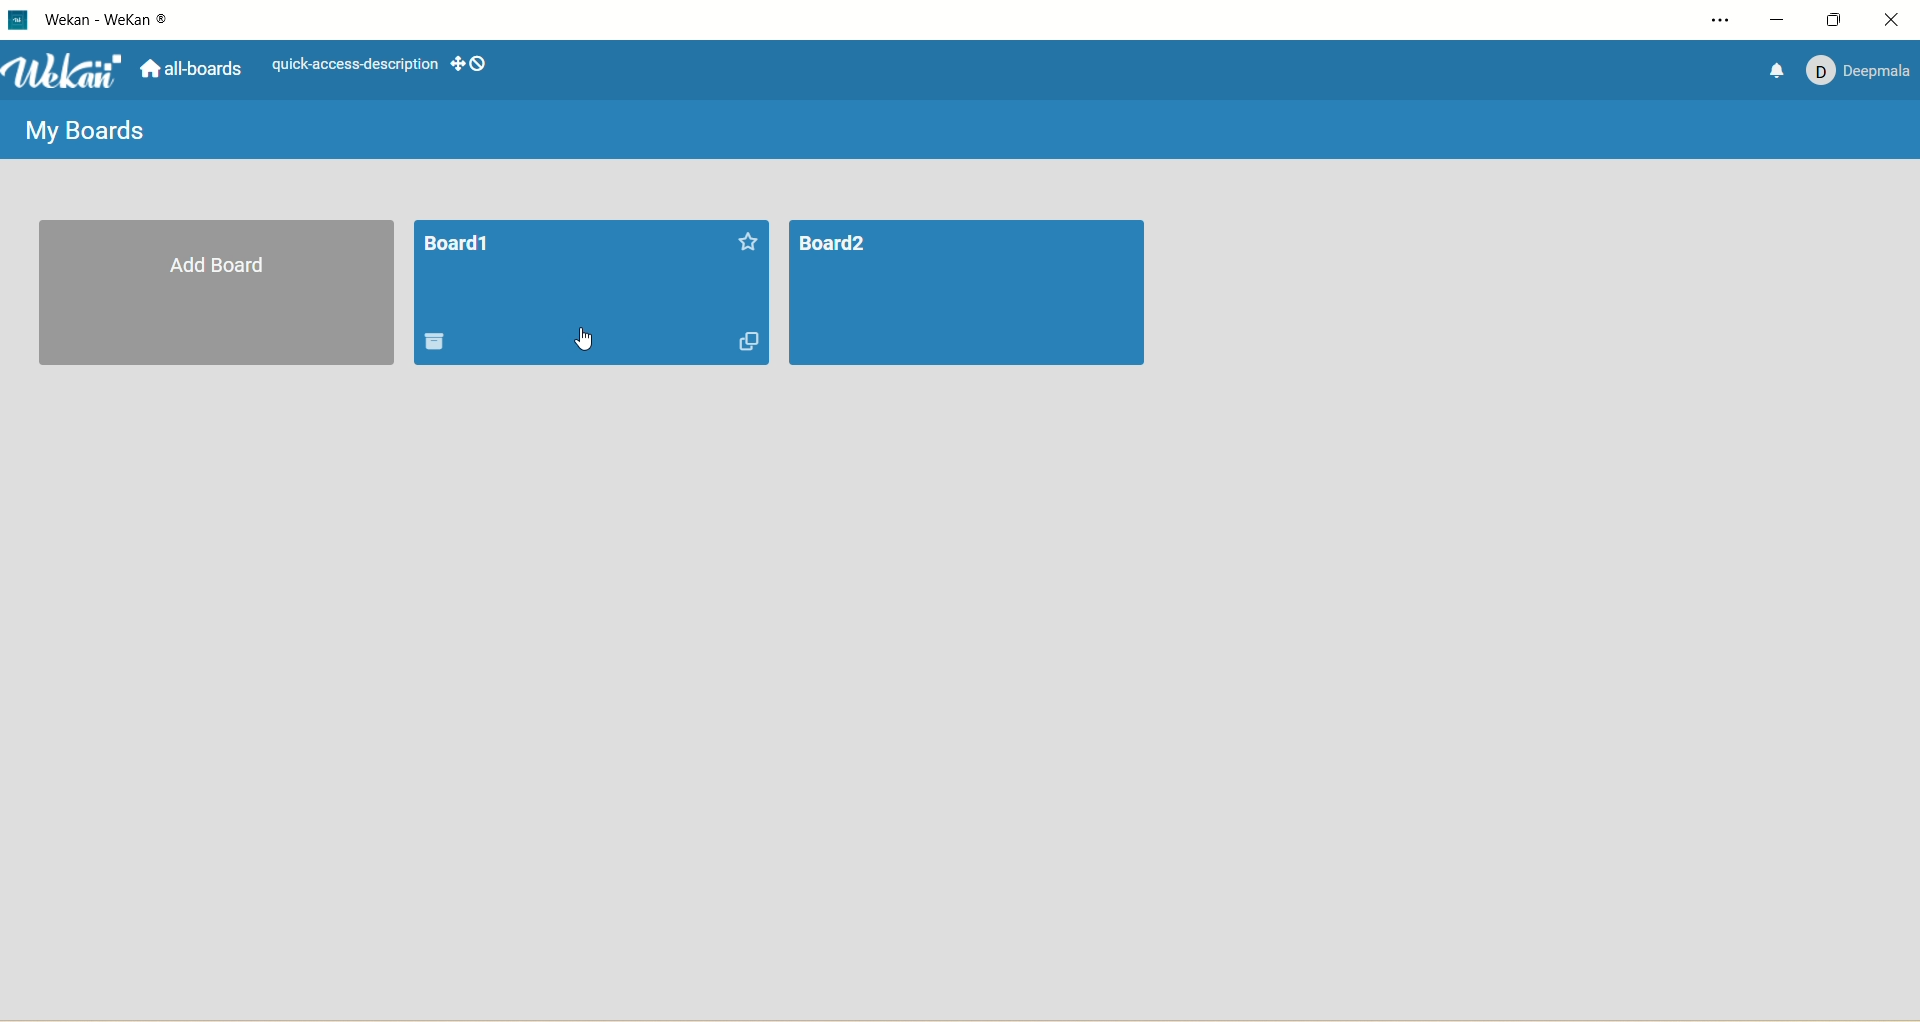 Image resolution: width=1920 pixels, height=1022 pixels. I want to click on account, so click(1858, 66).